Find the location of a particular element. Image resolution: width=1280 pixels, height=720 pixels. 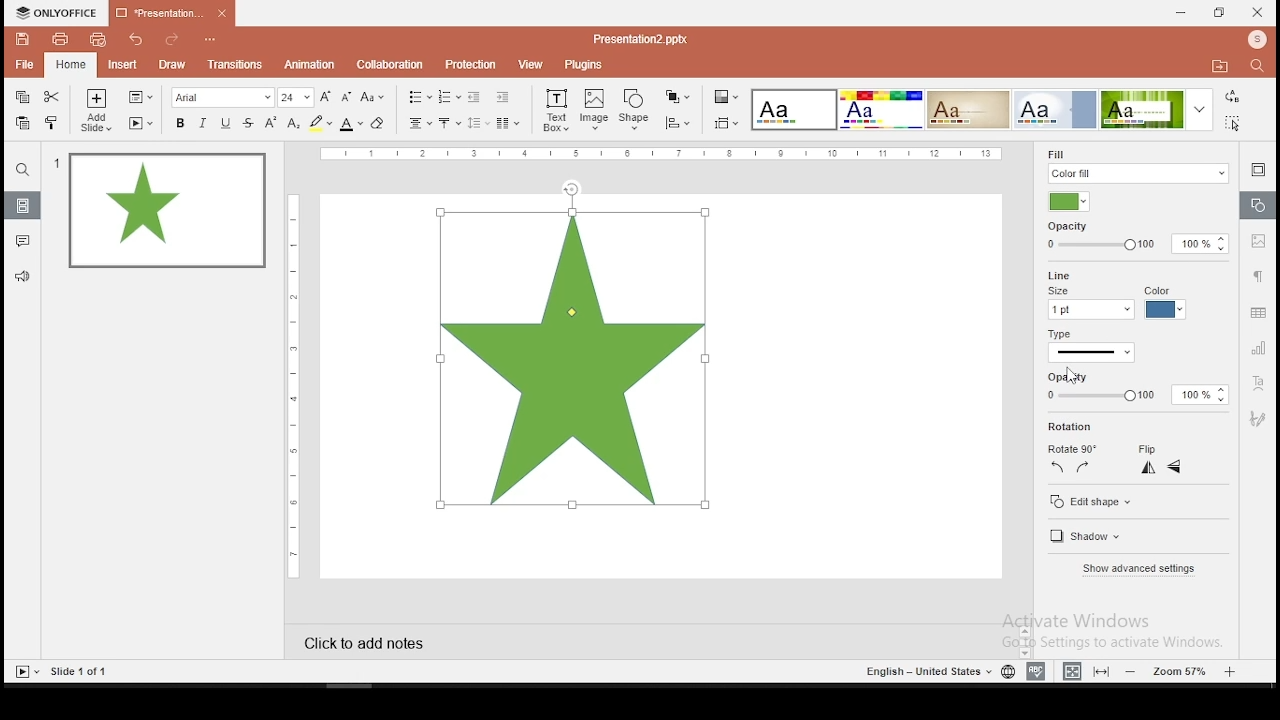

vertical scale is located at coordinates (662, 154).